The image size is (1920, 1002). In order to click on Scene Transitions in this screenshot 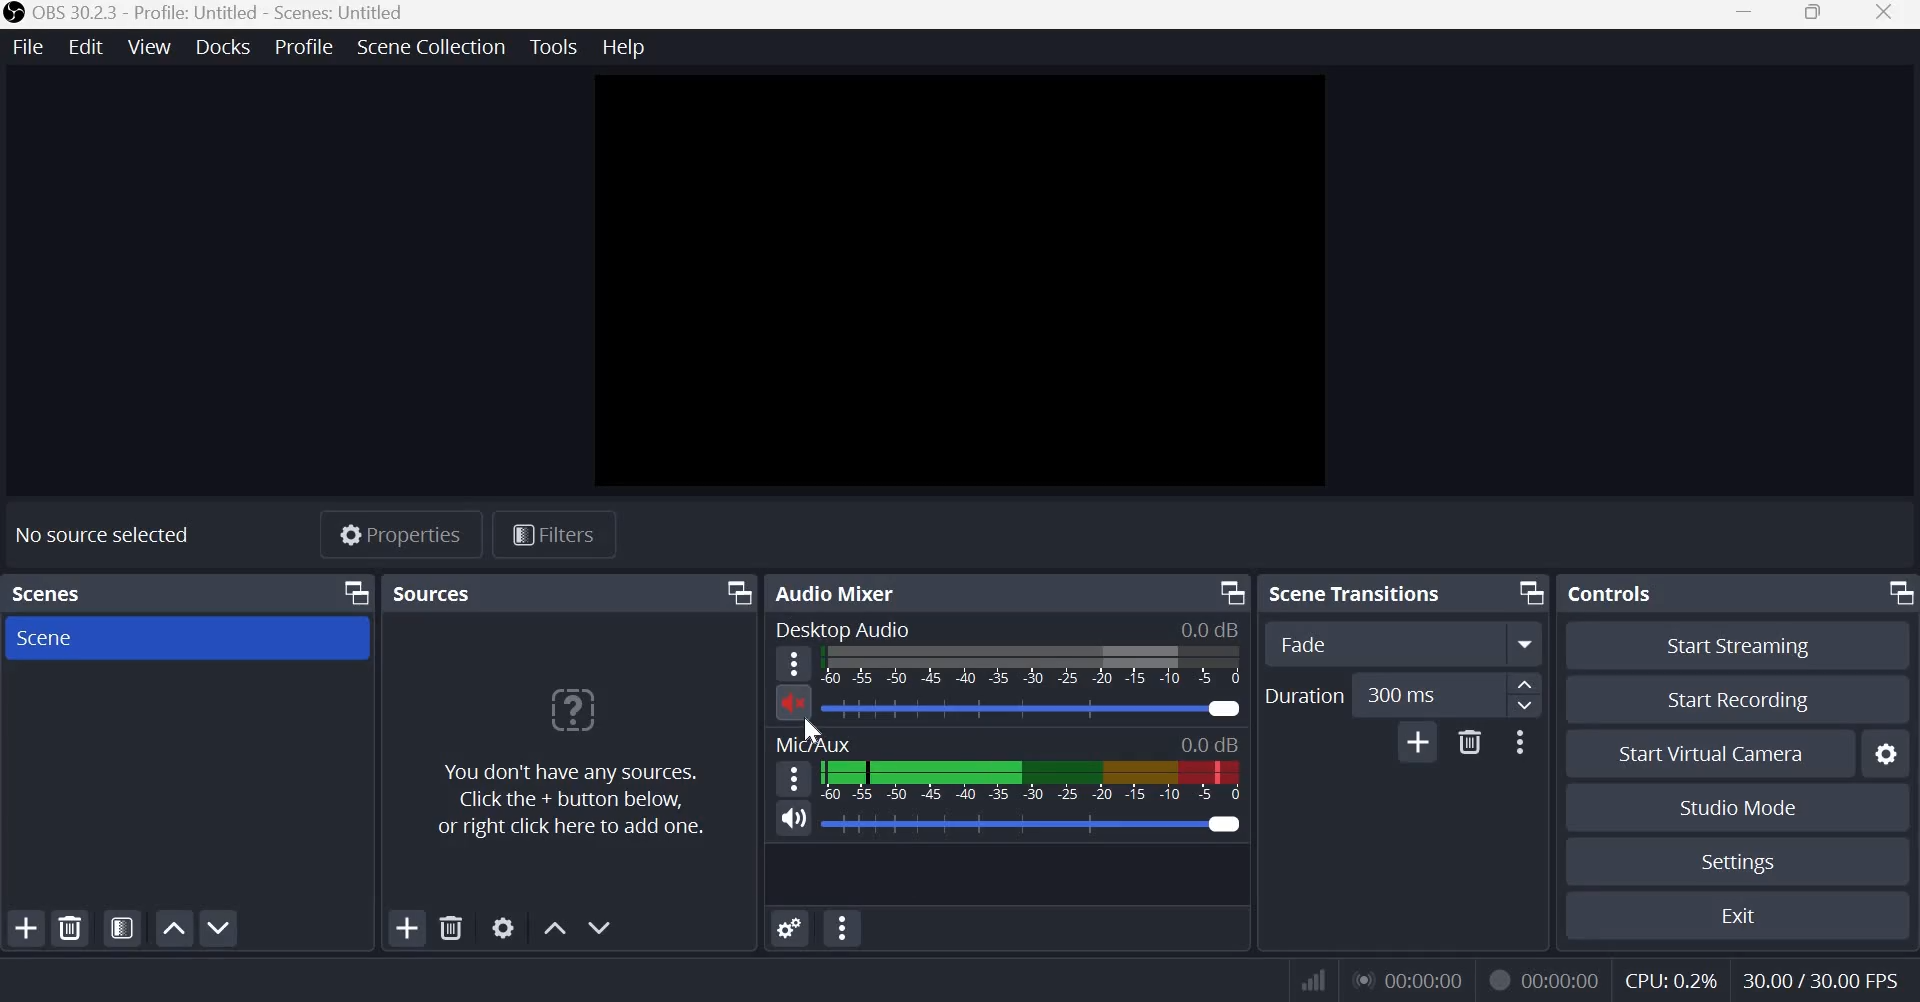, I will do `click(1364, 593)`.